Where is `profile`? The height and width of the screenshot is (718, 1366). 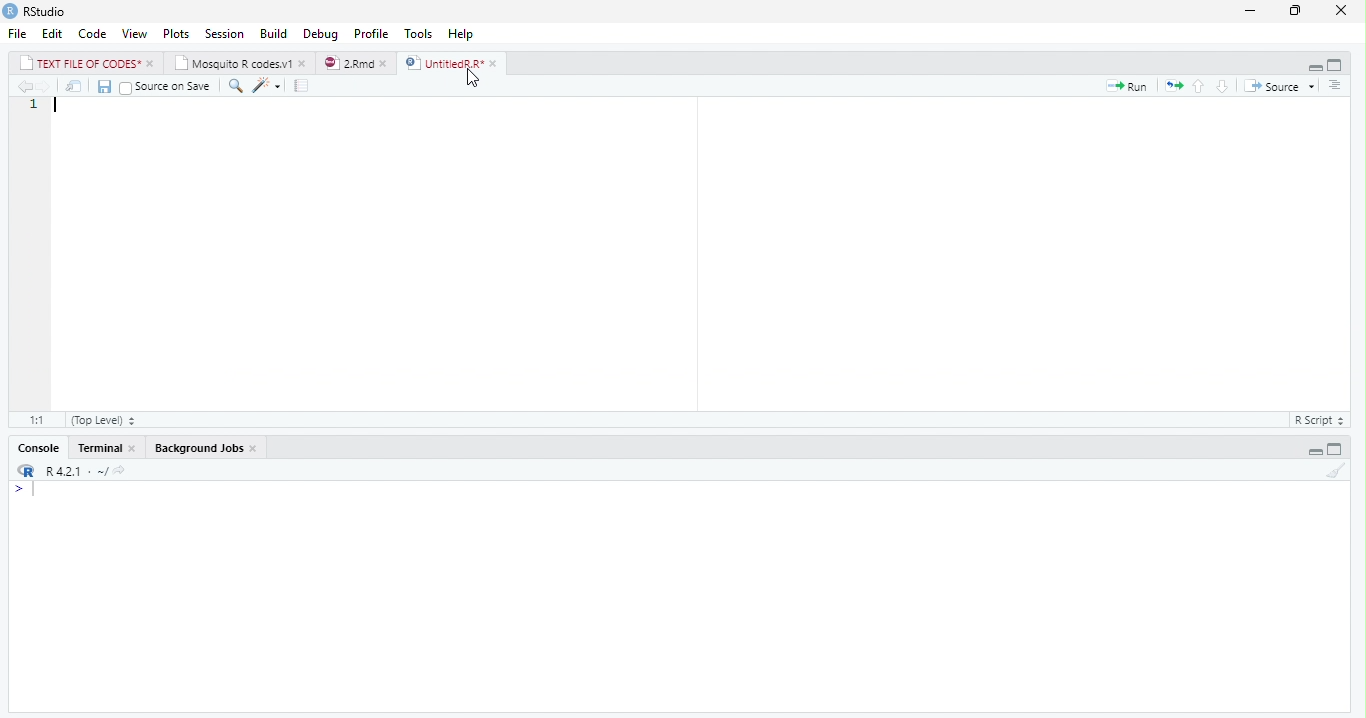
profile is located at coordinates (371, 34).